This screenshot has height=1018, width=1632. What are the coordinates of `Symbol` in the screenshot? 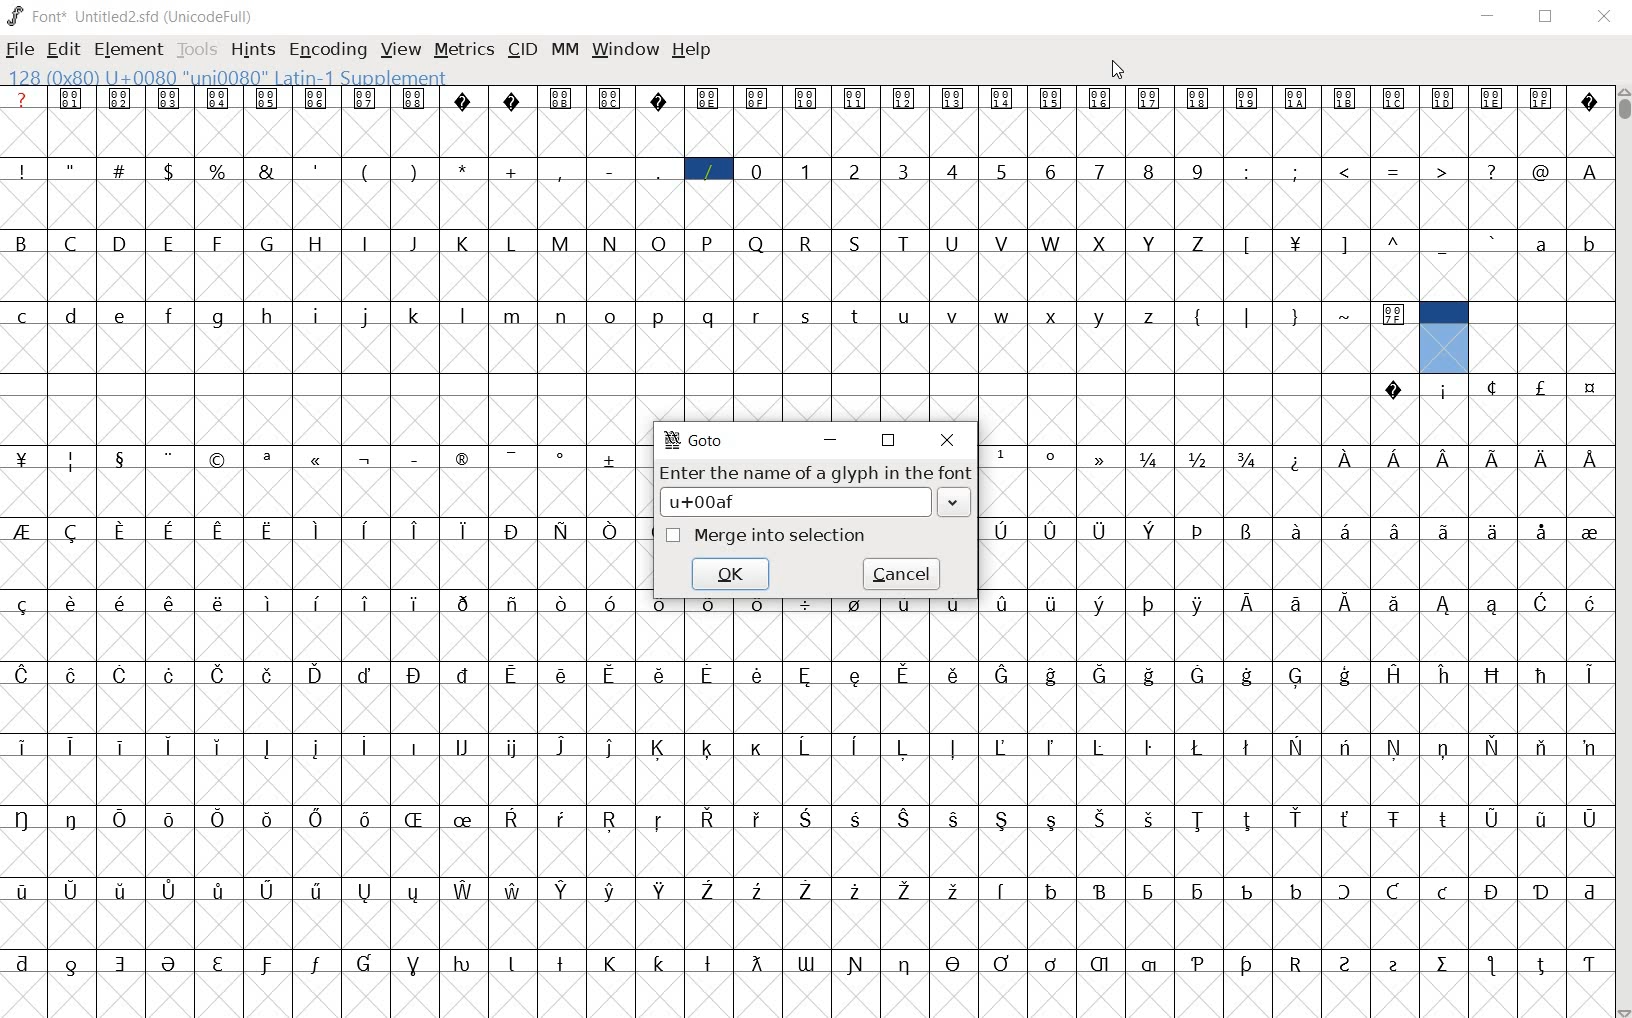 It's located at (75, 819).